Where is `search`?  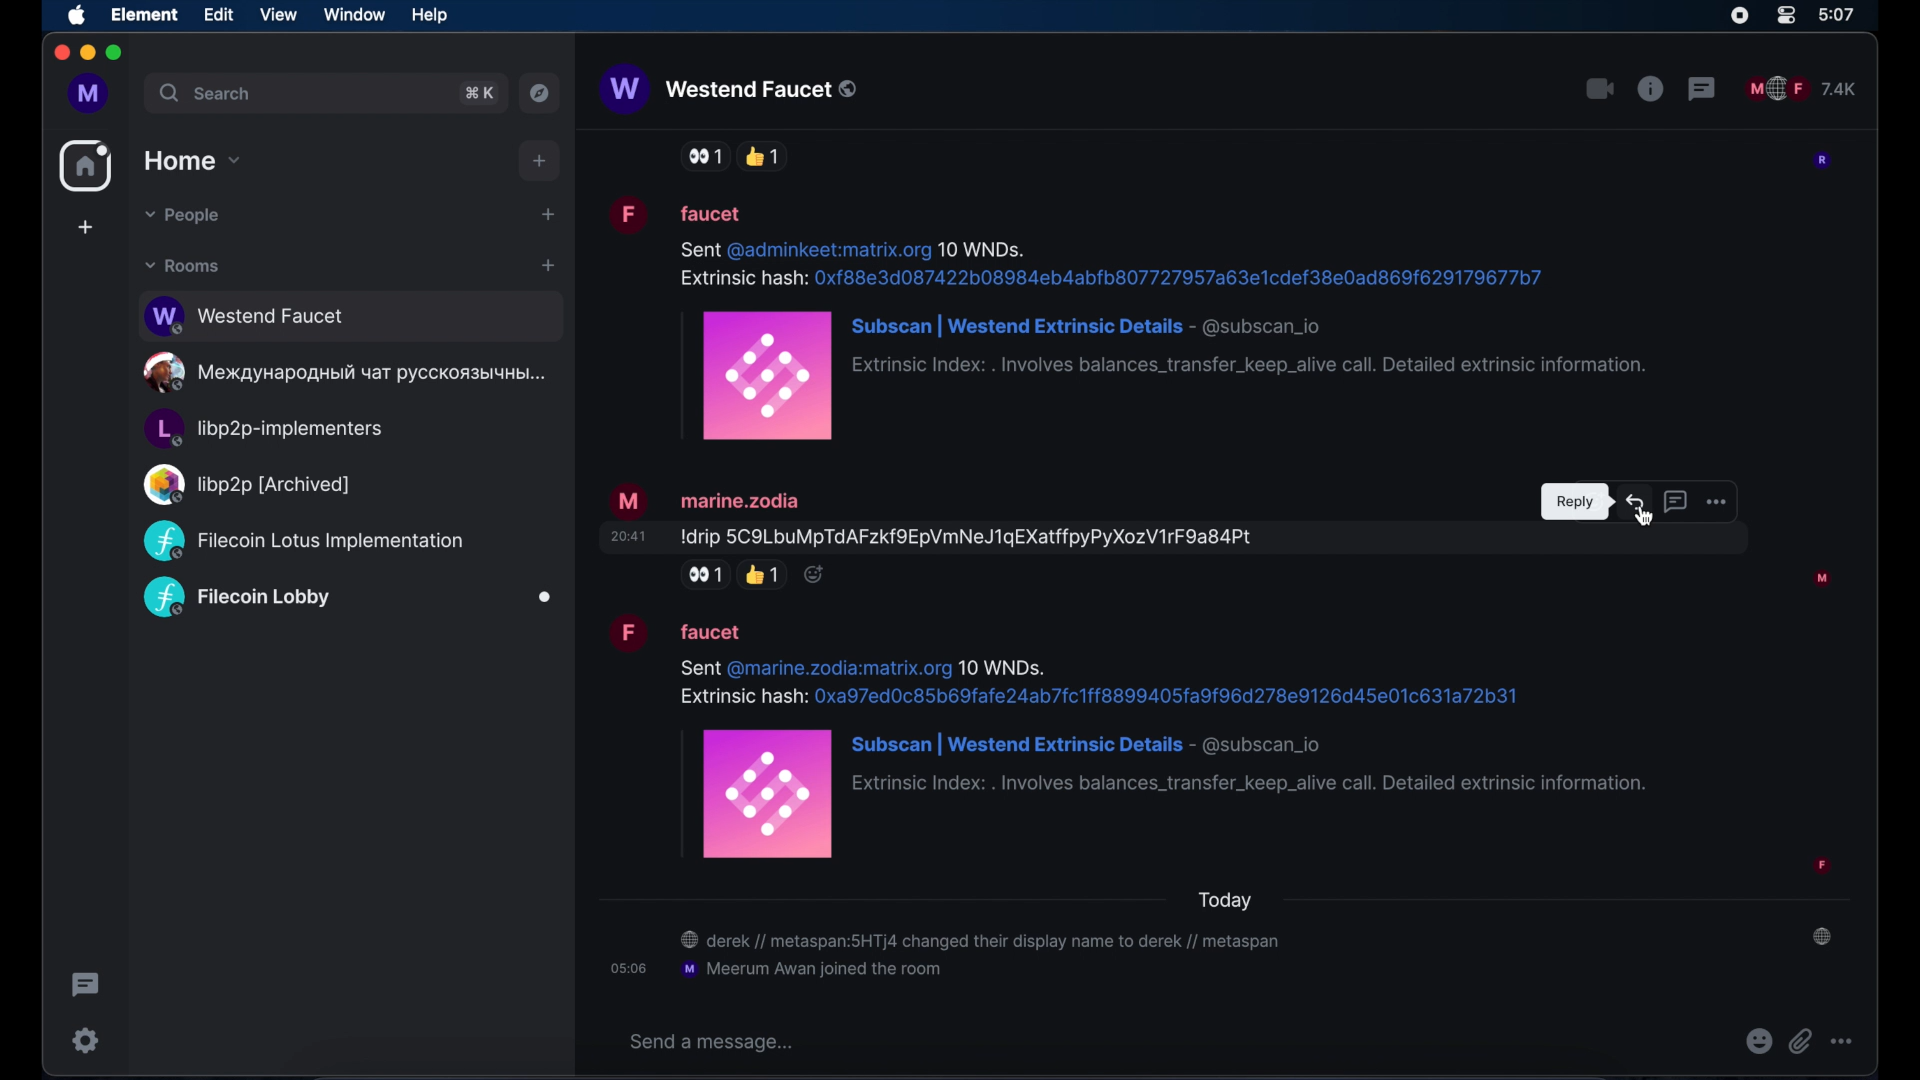
search is located at coordinates (204, 93).